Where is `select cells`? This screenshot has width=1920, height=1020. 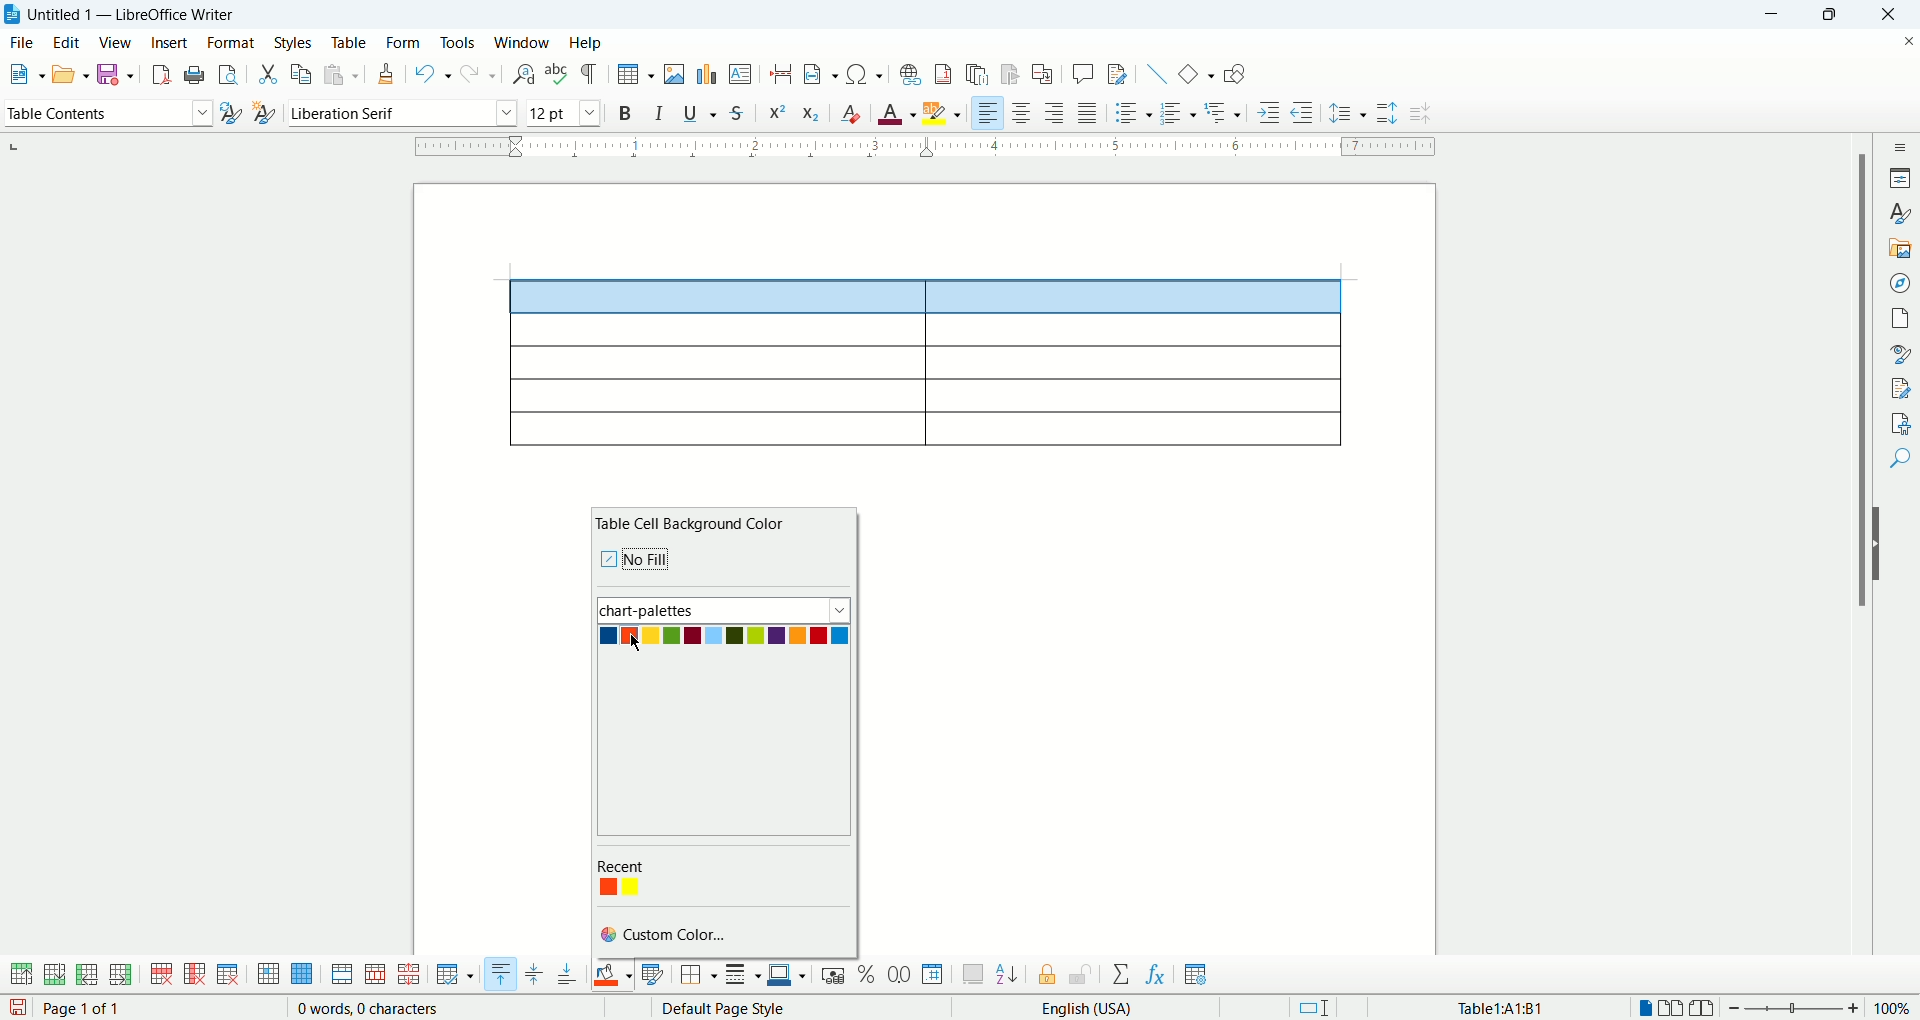
select cells is located at coordinates (268, 976).